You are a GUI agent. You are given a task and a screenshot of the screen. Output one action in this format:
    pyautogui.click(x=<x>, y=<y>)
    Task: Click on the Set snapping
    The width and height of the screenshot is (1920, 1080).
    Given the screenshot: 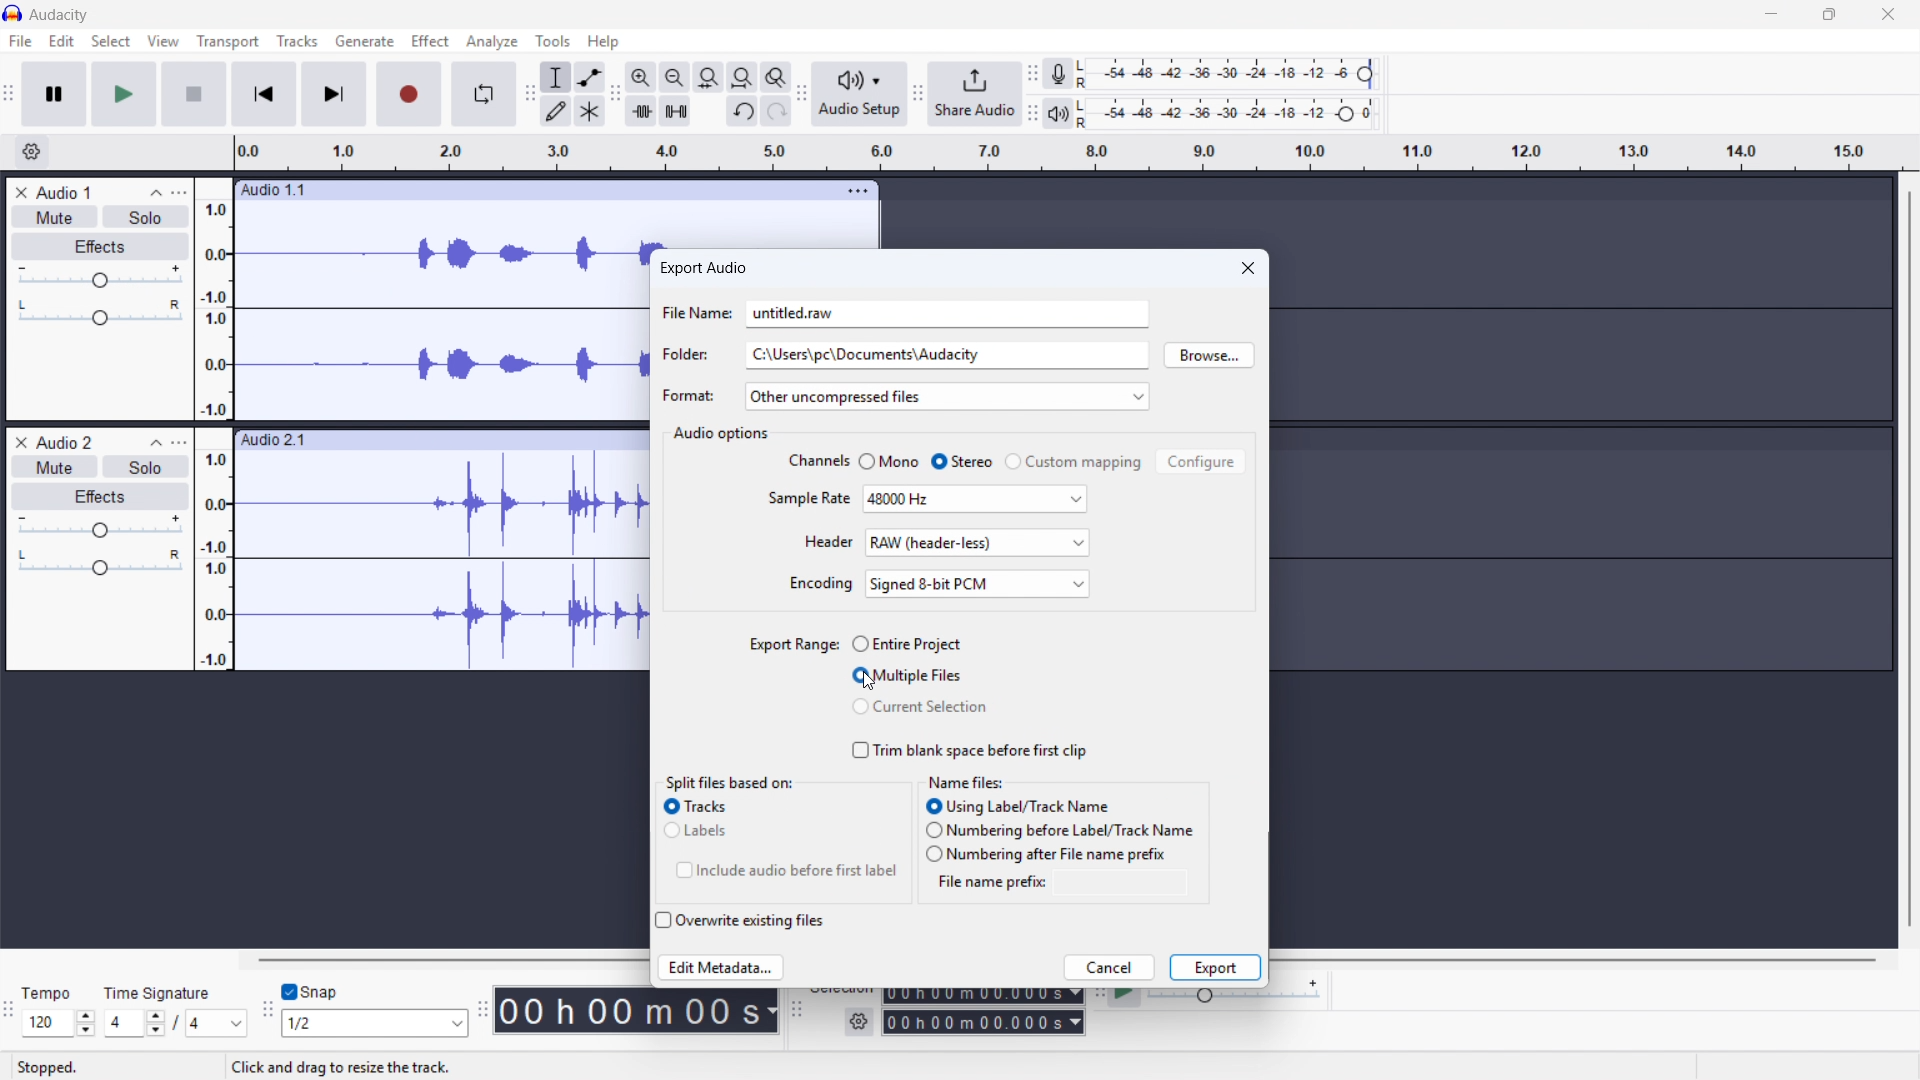 What is the action you would take?
    pyautogui.click(x=376, y=1023)
    